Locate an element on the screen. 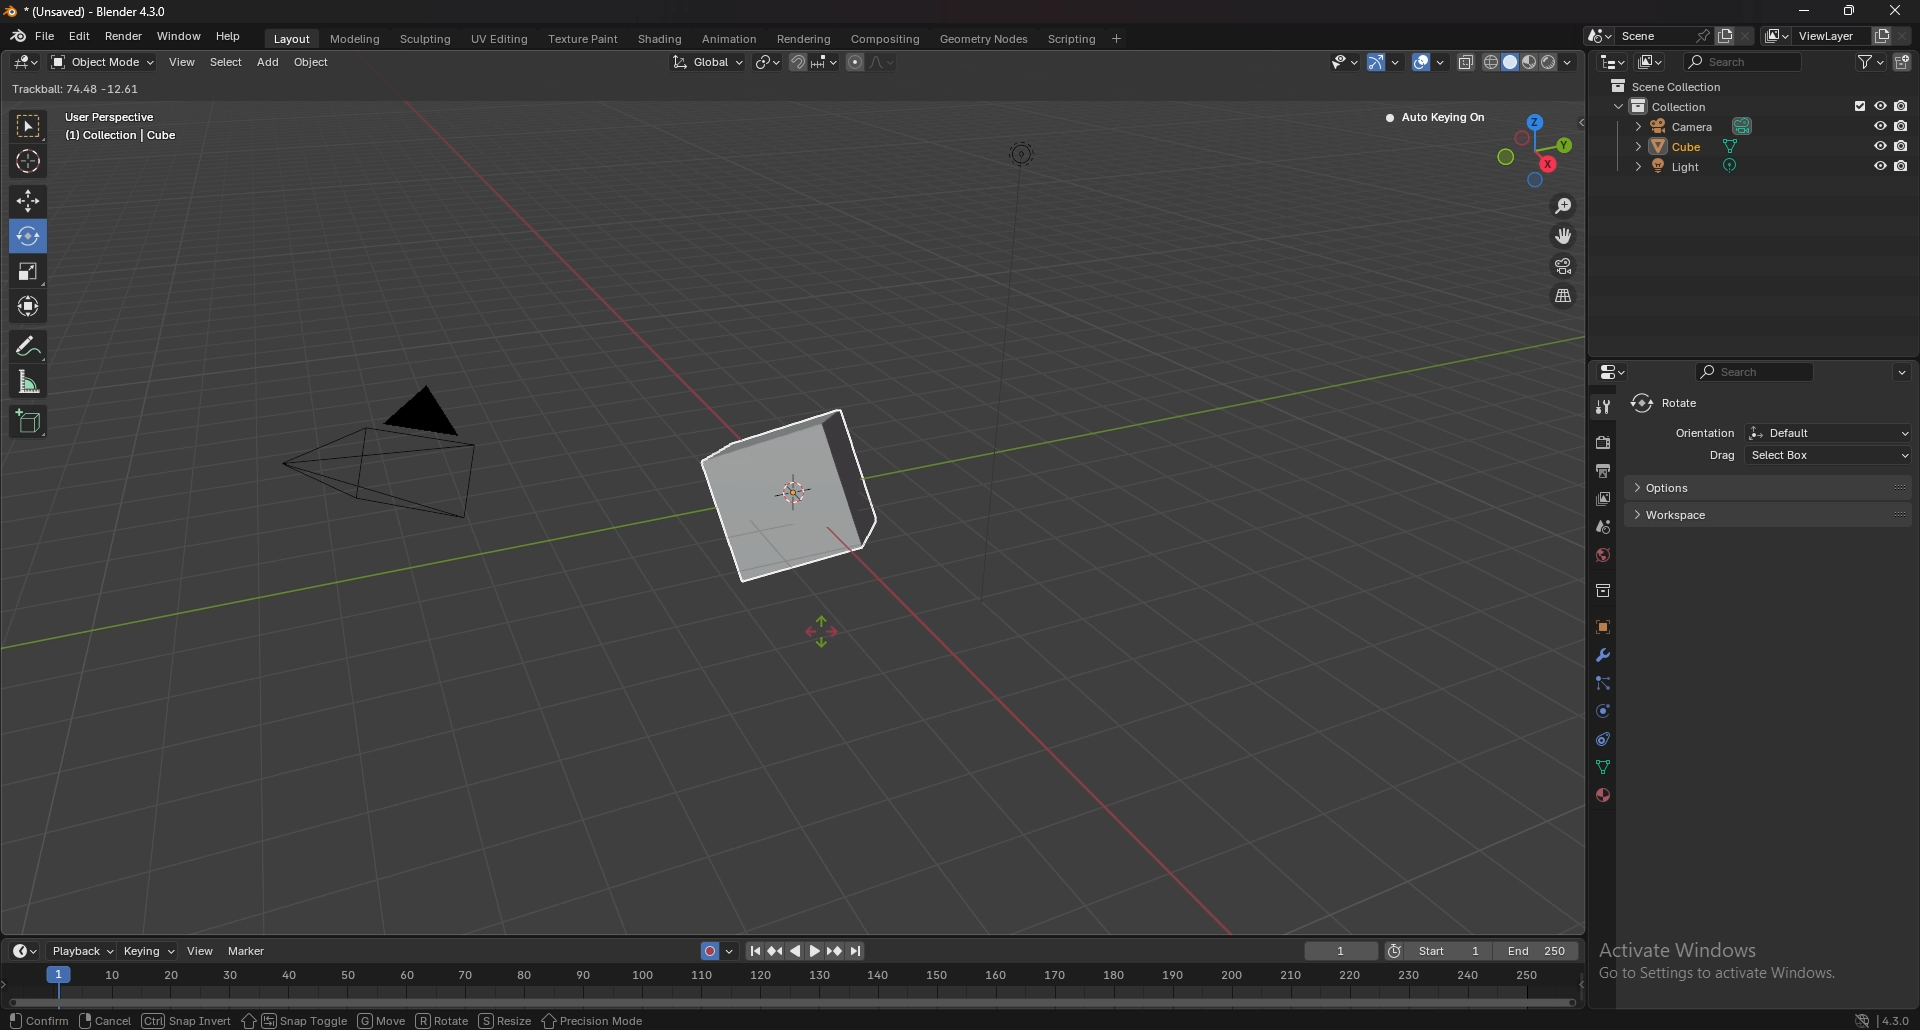  workspace is located at coordinates (1775, 514).